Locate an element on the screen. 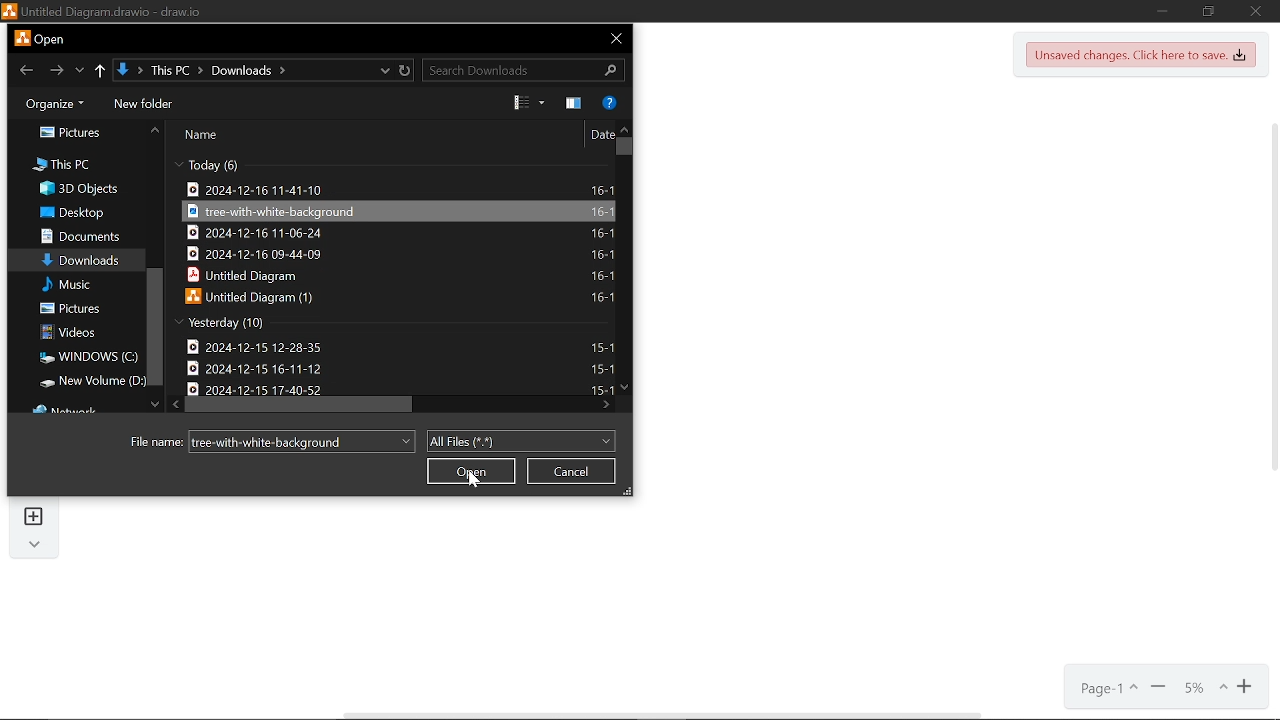  videos is located at coordinates (68, 332).